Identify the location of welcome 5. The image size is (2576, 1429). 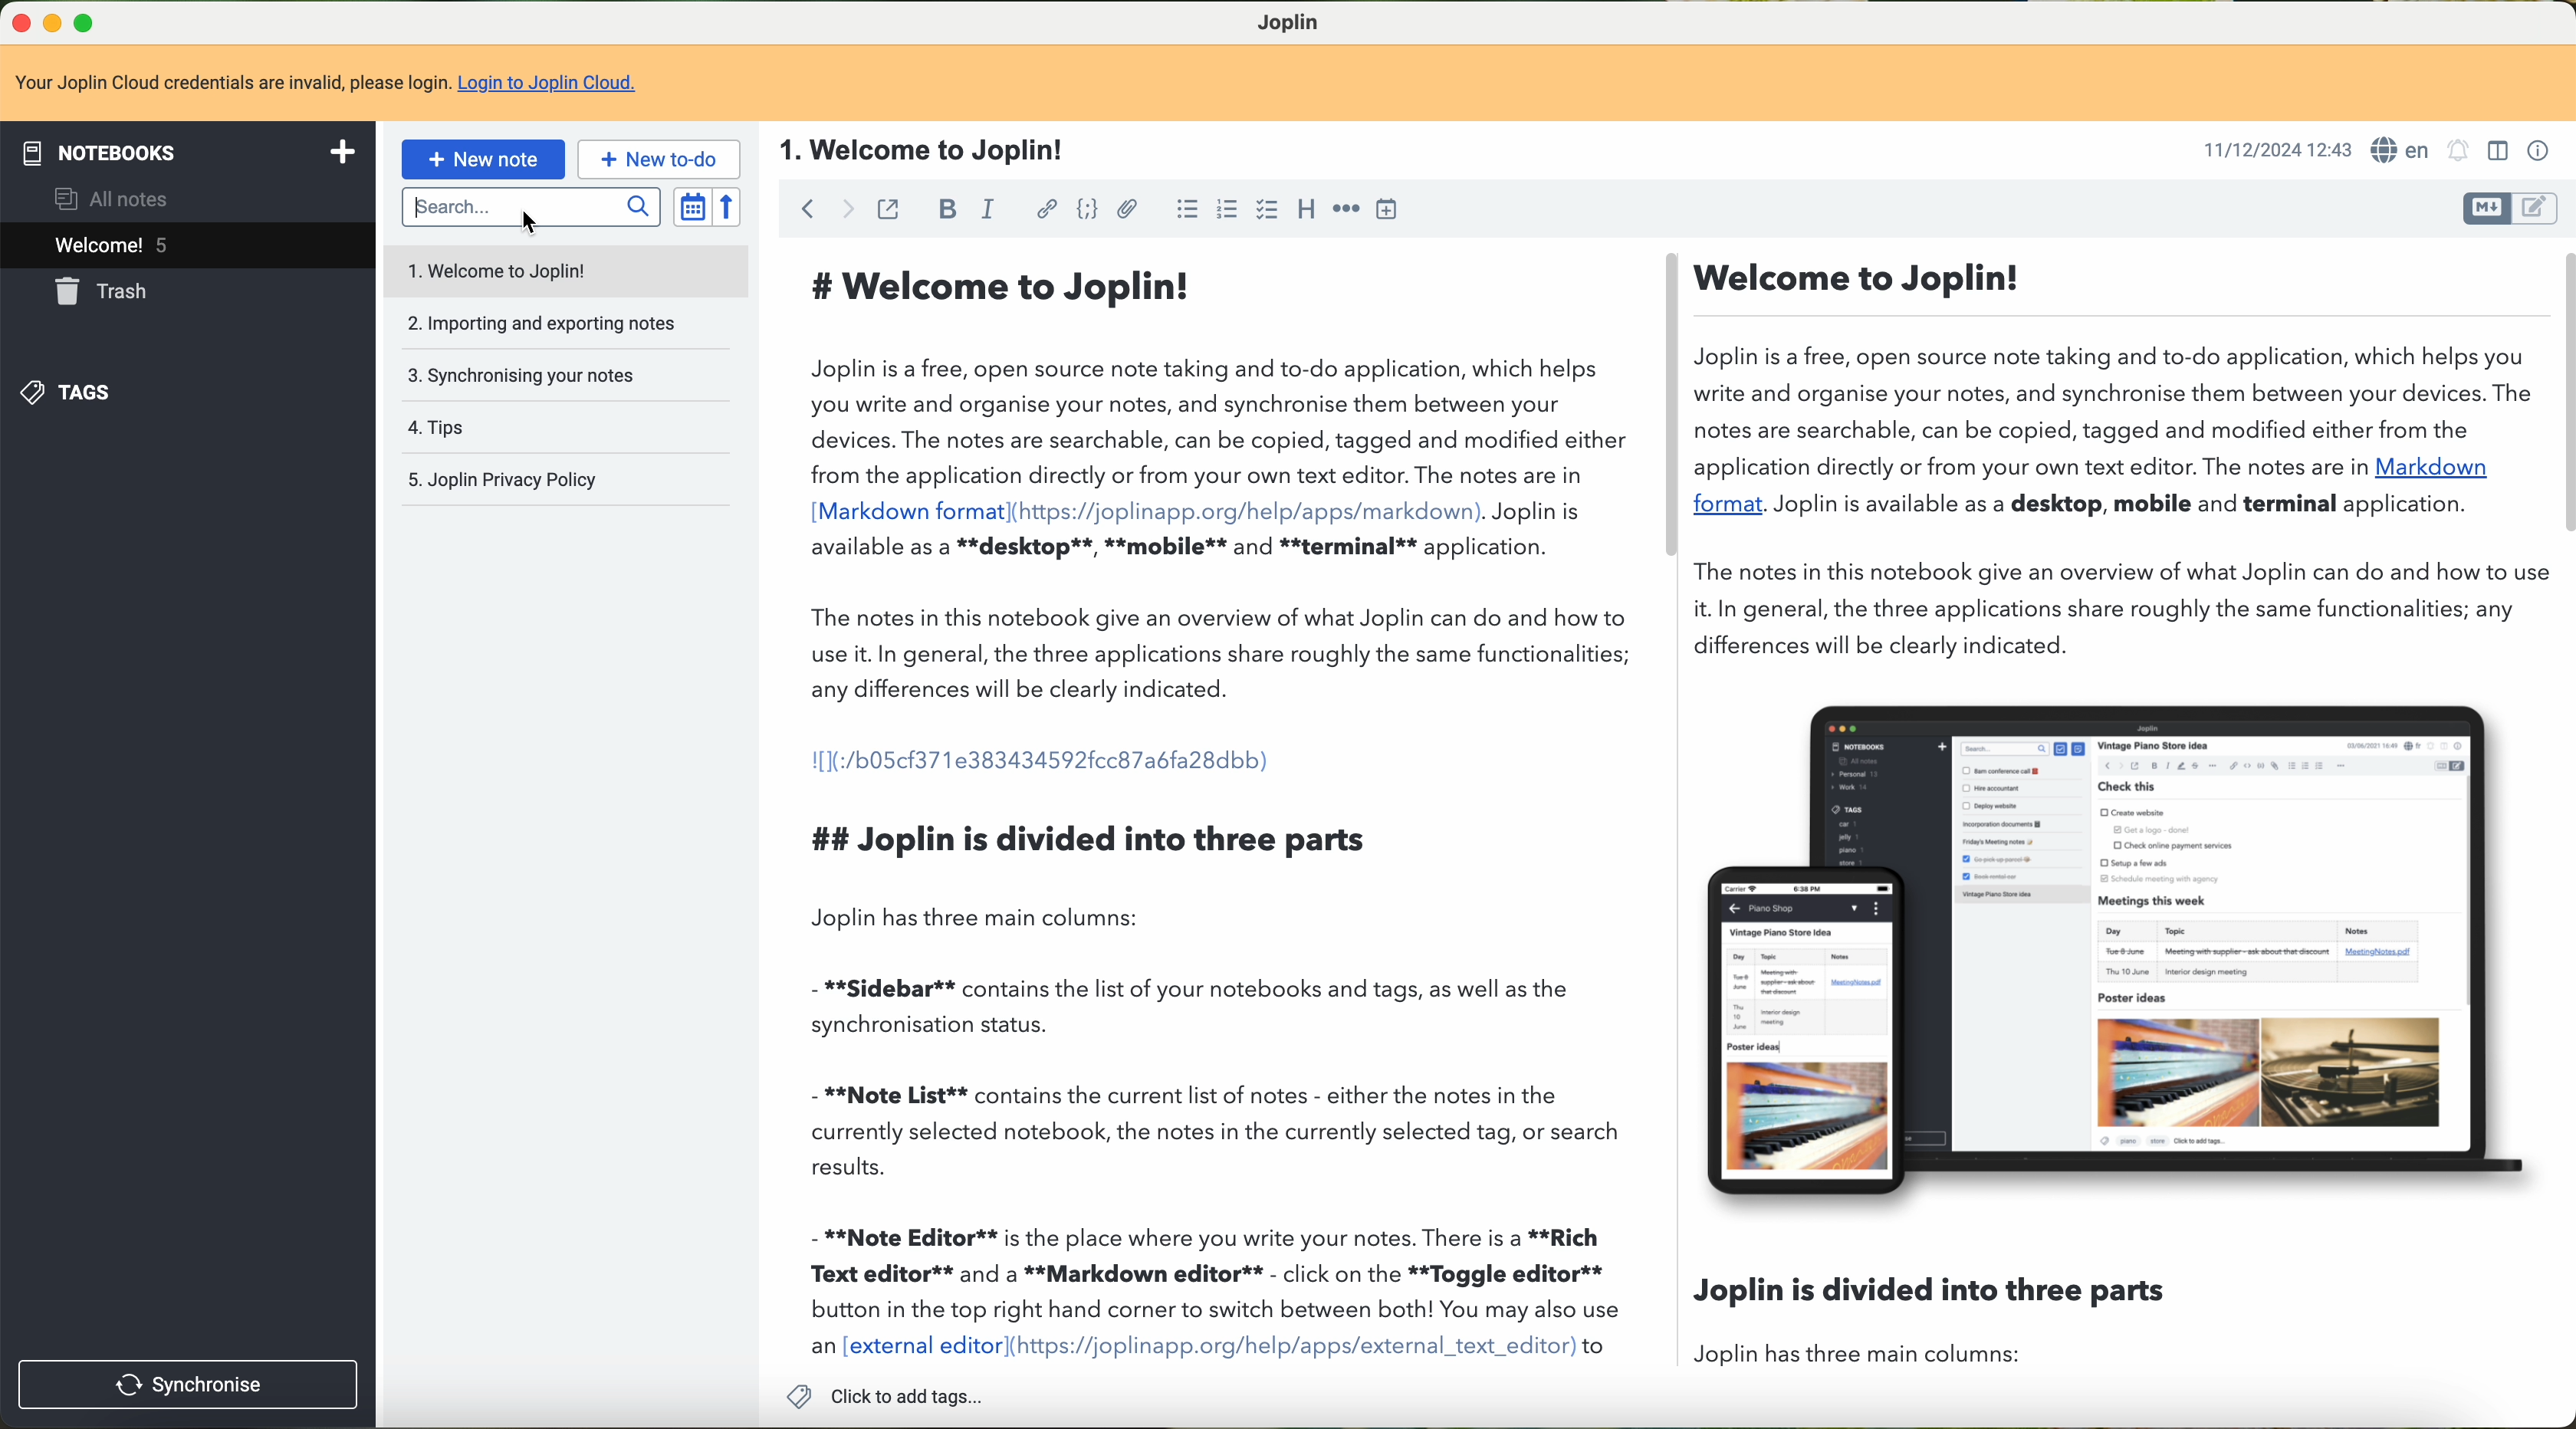
(187, 245).